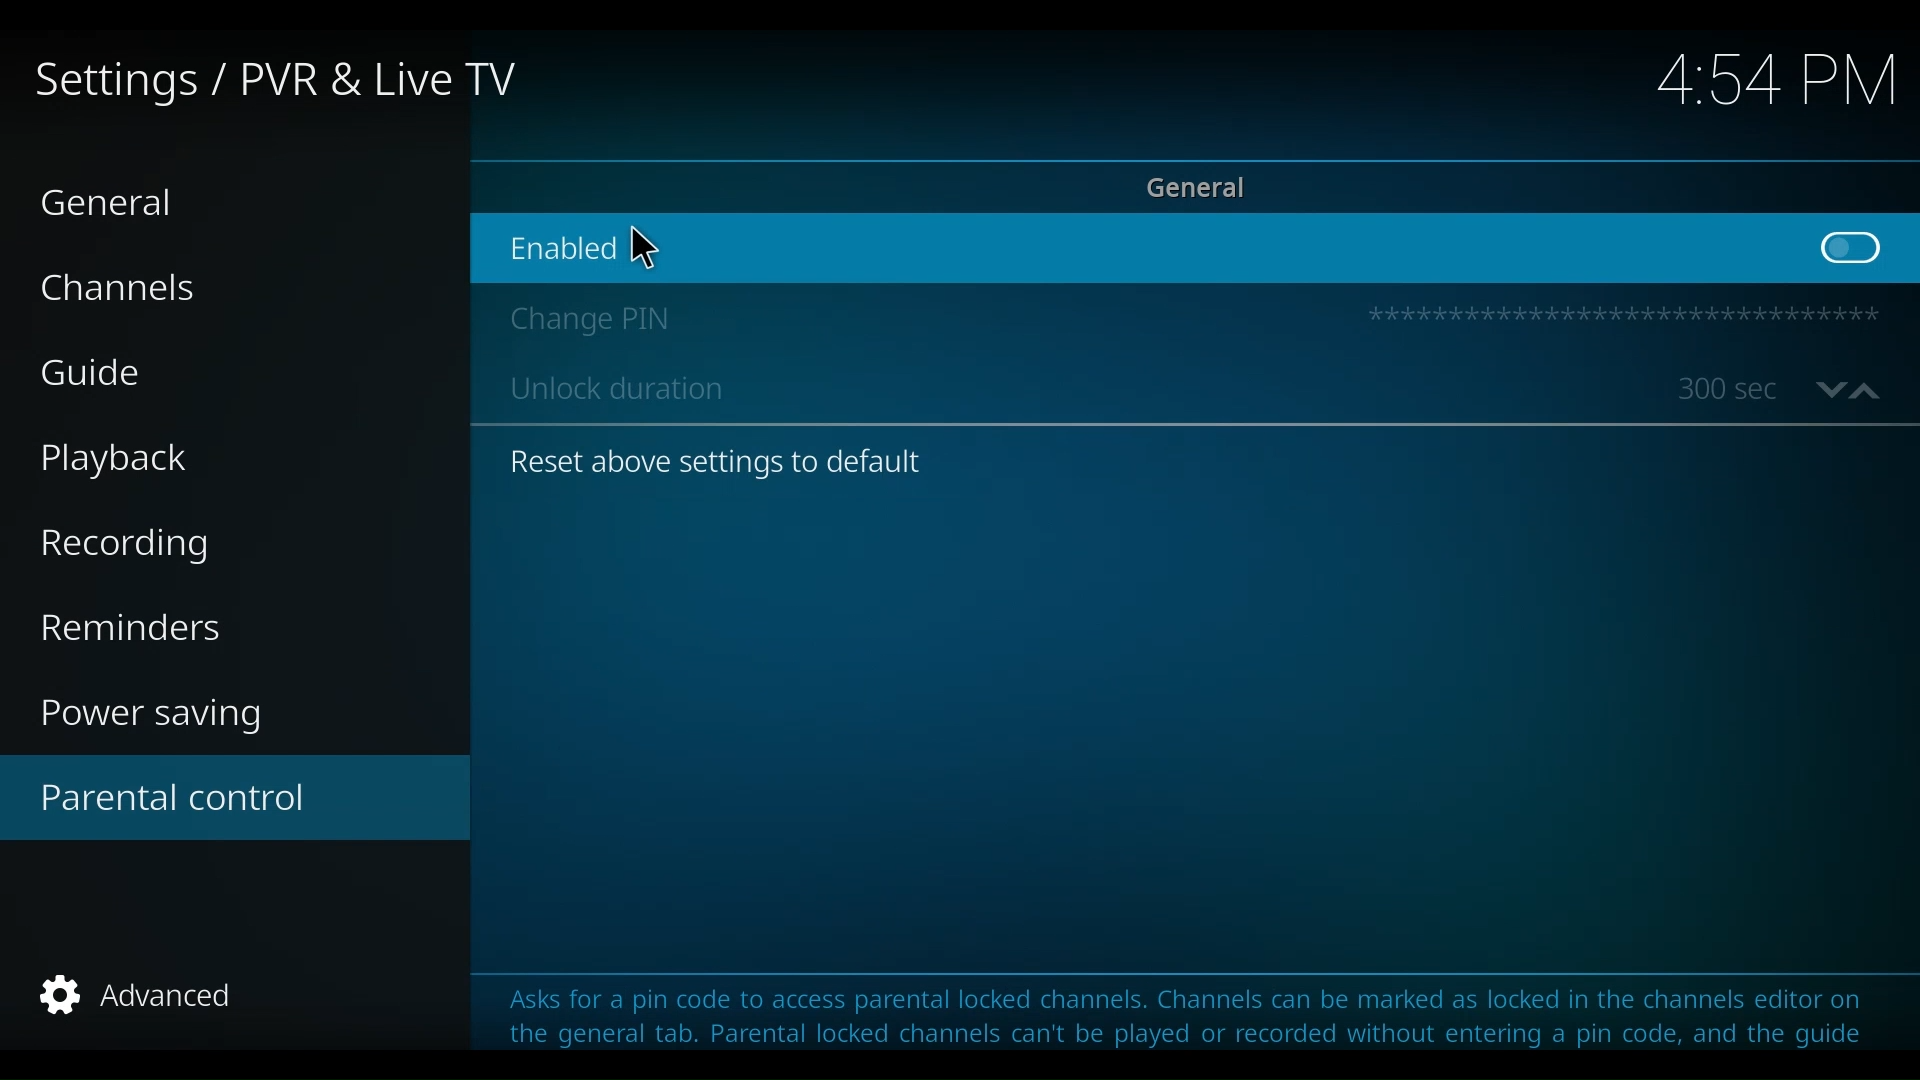 The height and width of the screenshot is (1080, 1920). What do you see at coordinates (1827, 391) in the screenshot?
I see `Go down` at bounding box center [1827, 391].